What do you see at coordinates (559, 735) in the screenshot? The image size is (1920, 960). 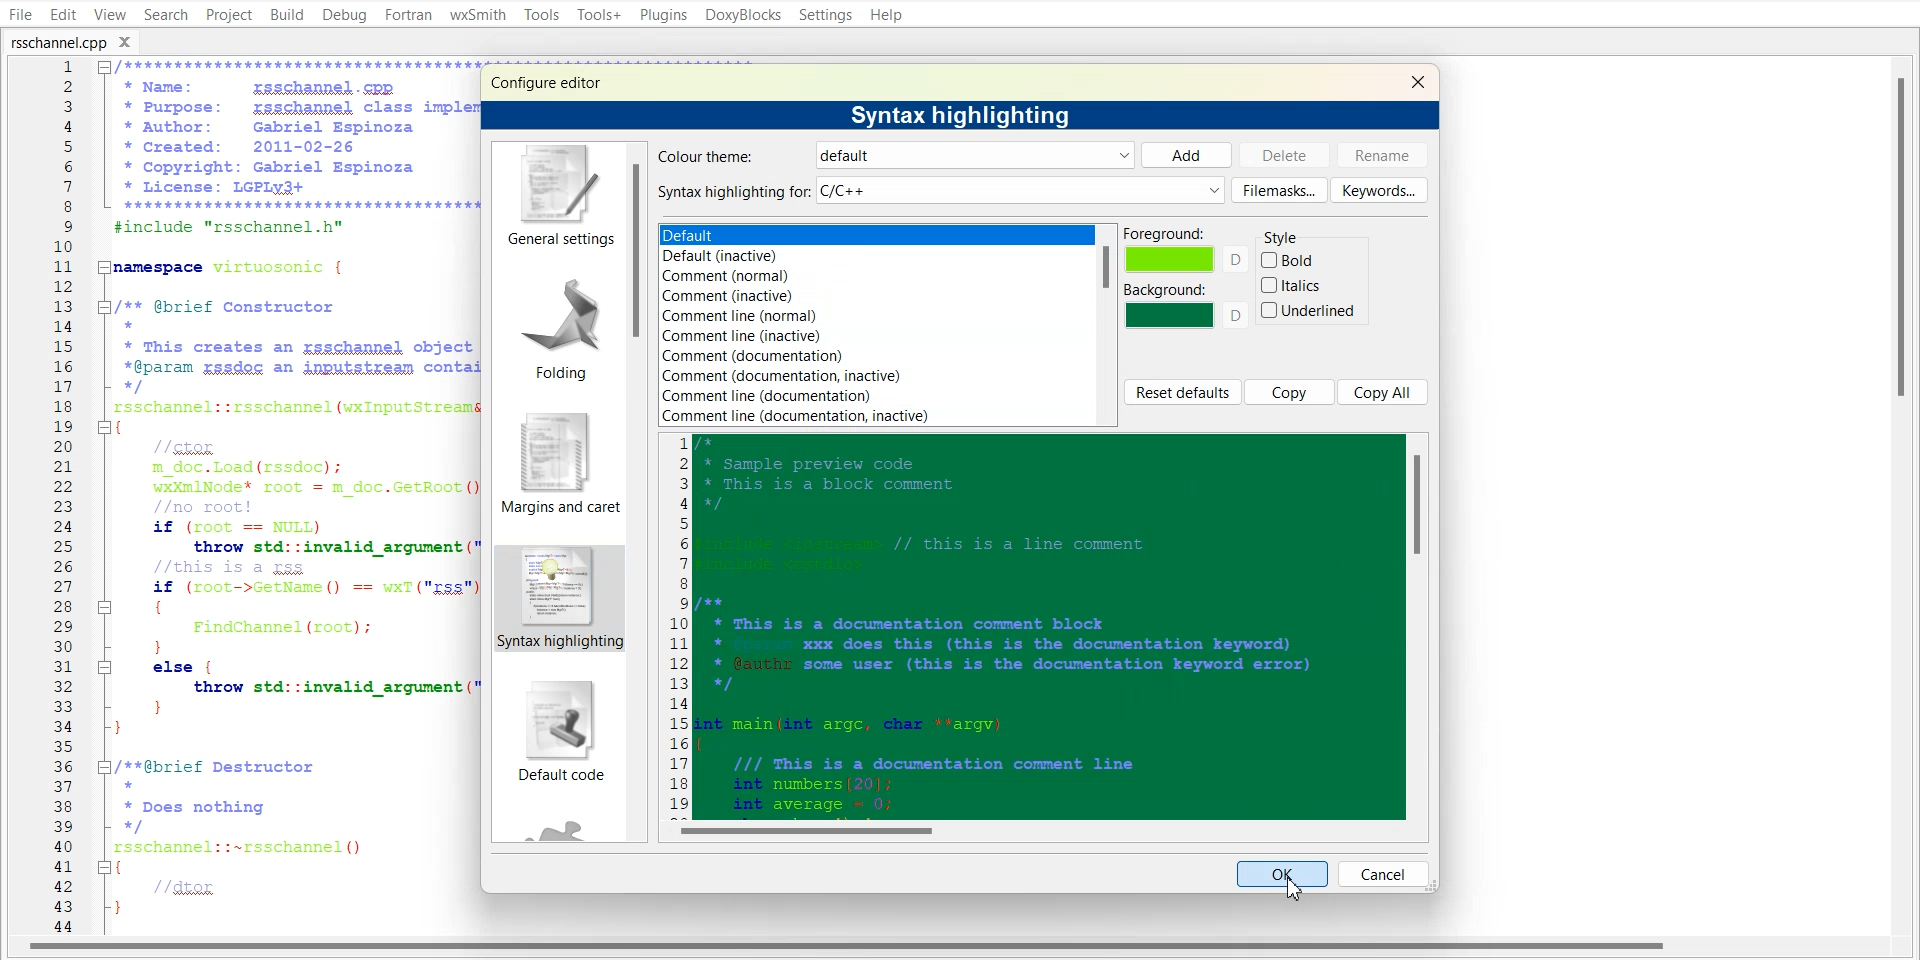 I see `Default code` at bounding box center [559, 735].